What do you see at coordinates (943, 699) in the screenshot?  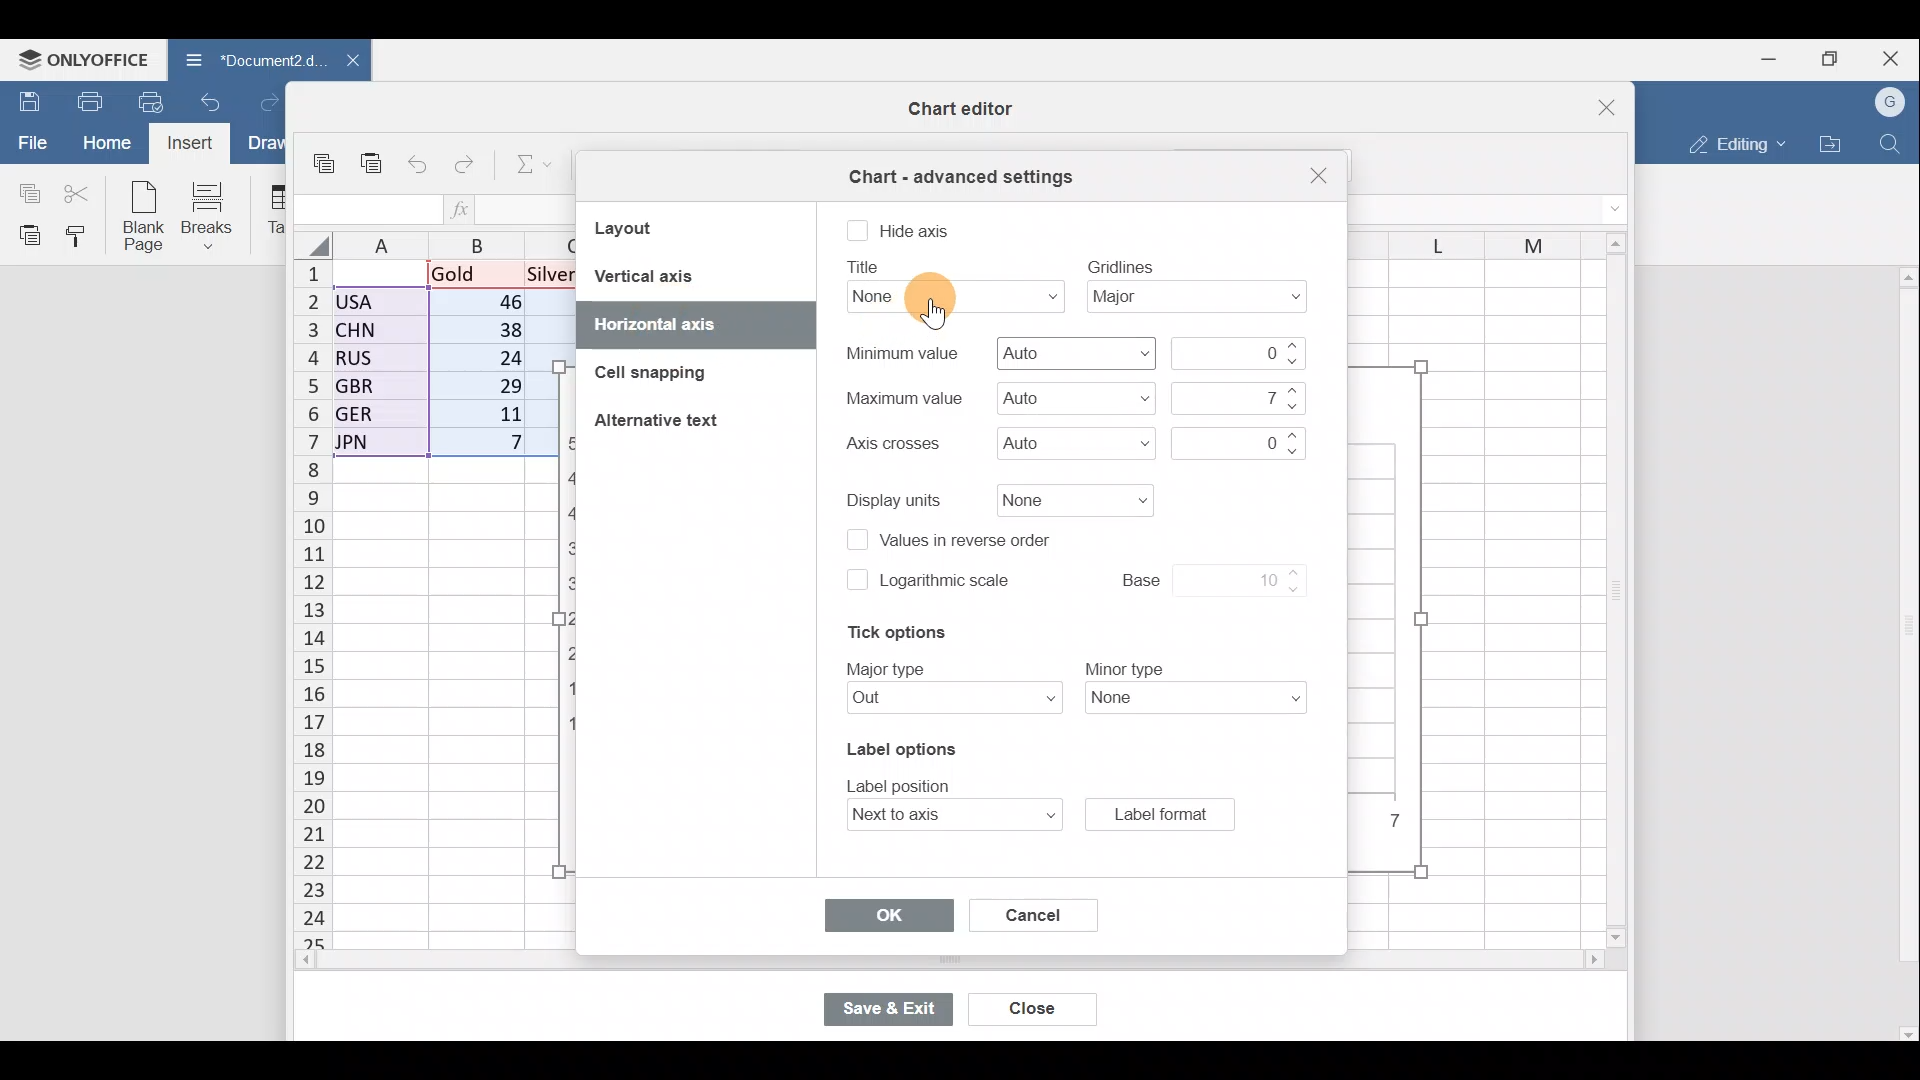 I see `Major type` at bounding box center [943, 699].